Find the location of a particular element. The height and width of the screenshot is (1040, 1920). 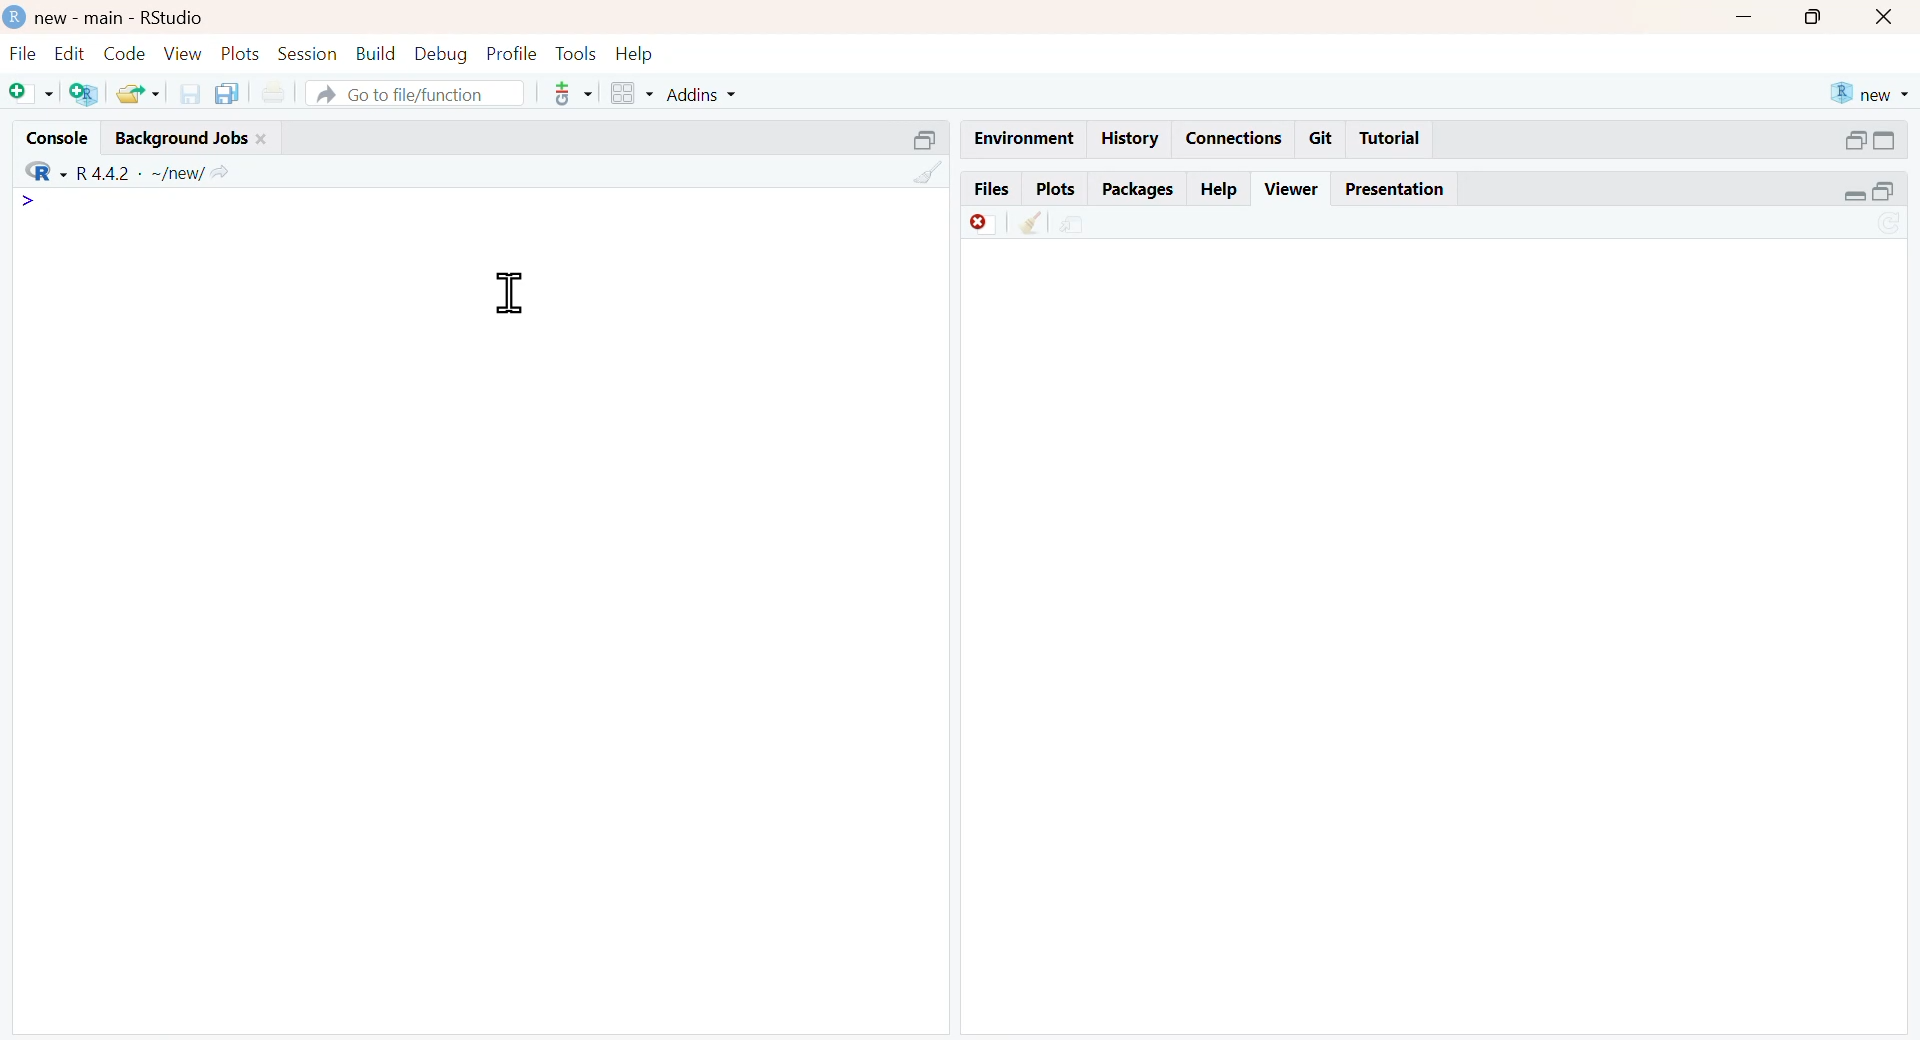

close is located at coordinates (1889, 19).